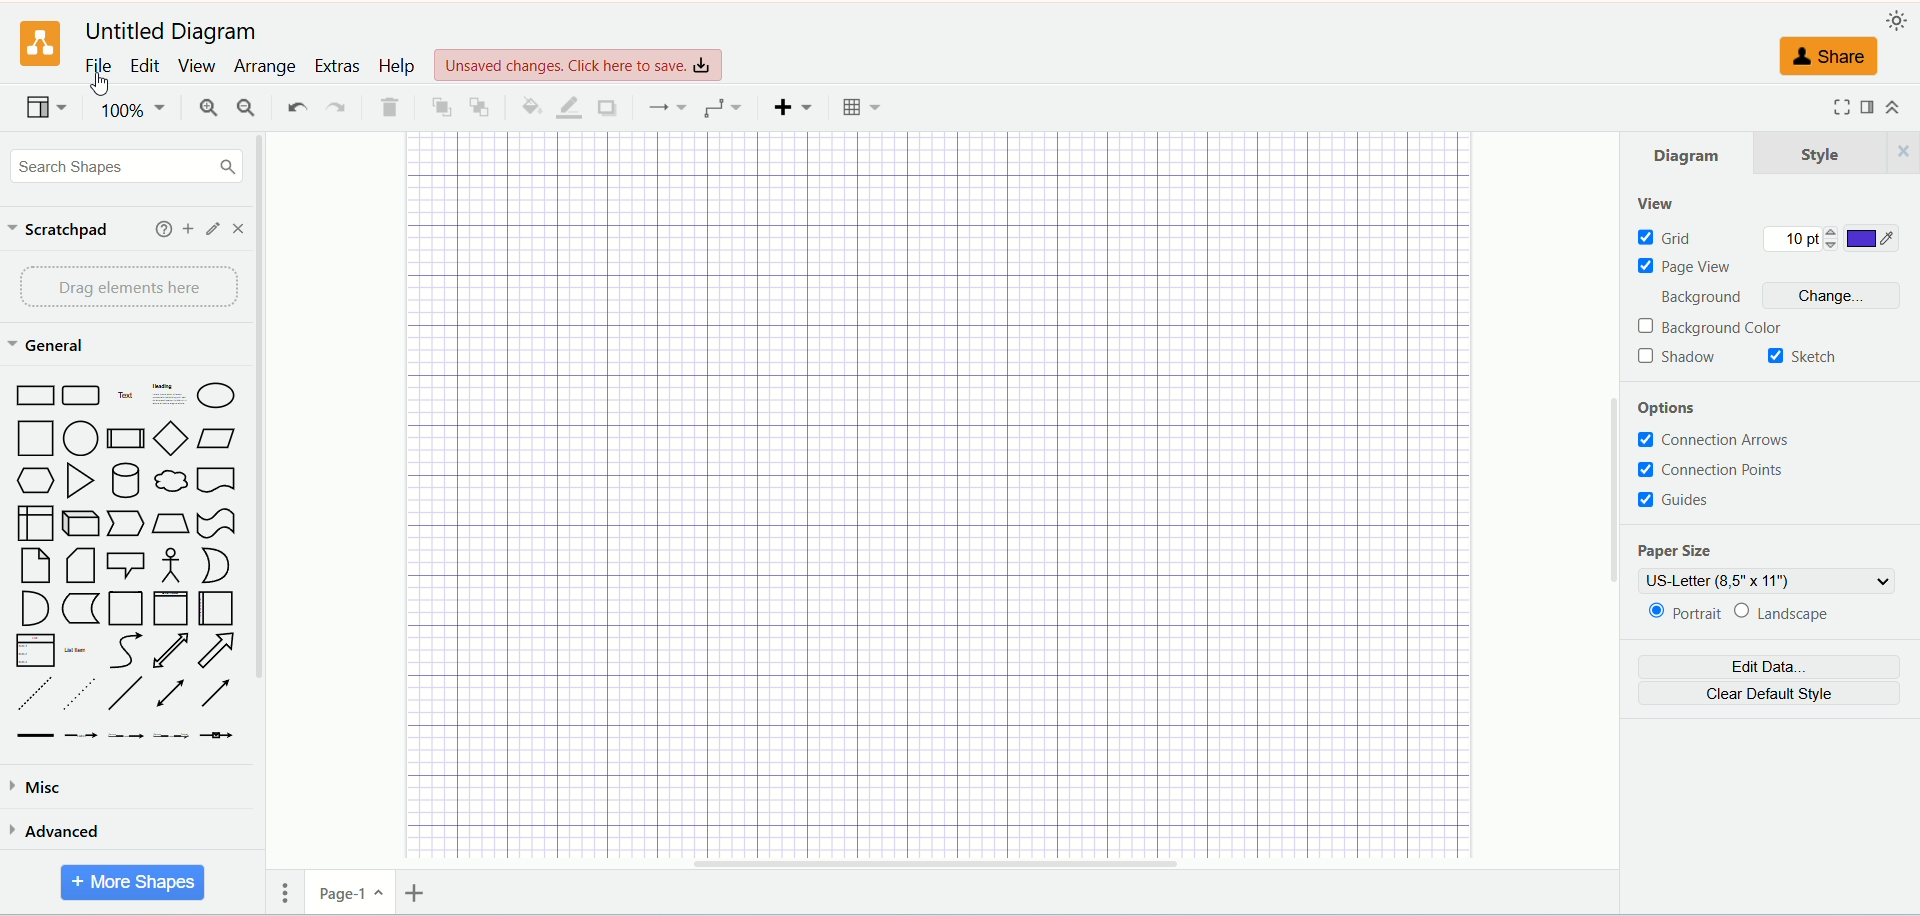 The height and width of the screenshot is (916, 1920). Describe the element at coordinates (147, 65) in the screenshot. I see `edit` at that location.